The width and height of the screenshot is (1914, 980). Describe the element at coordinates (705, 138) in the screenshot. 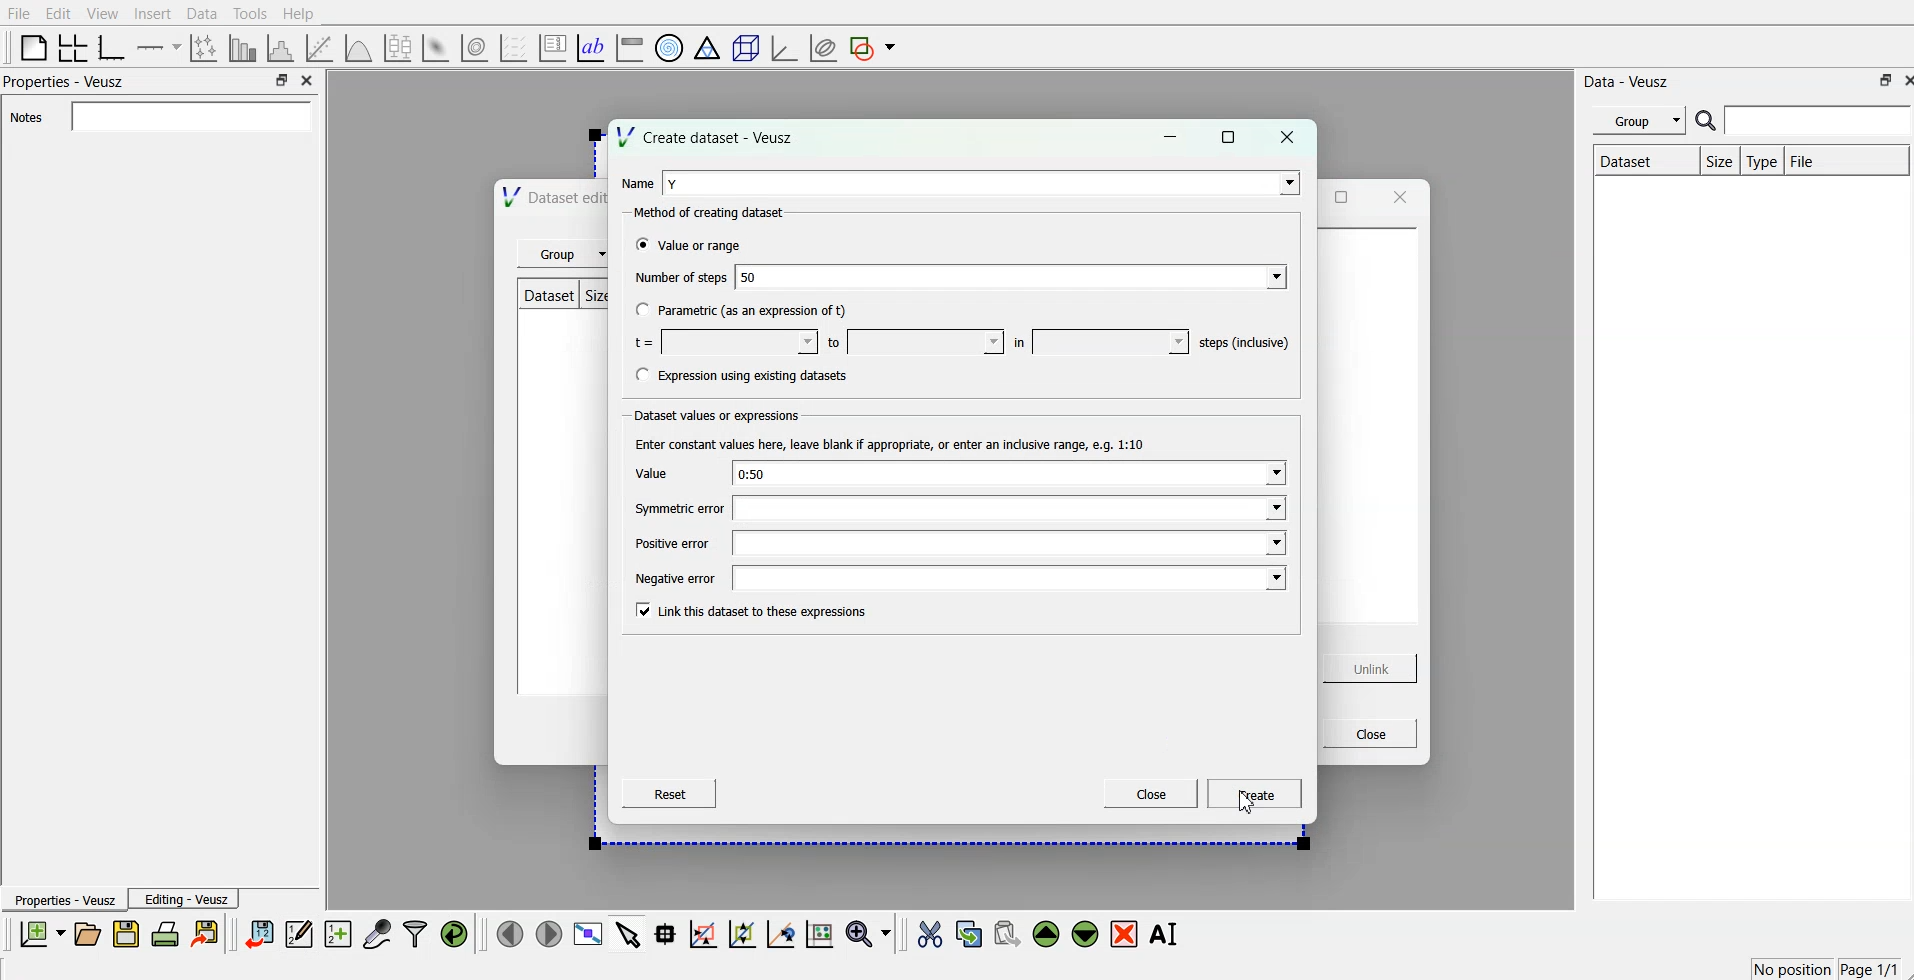

I see `Create dataset - Veusz` at that location.